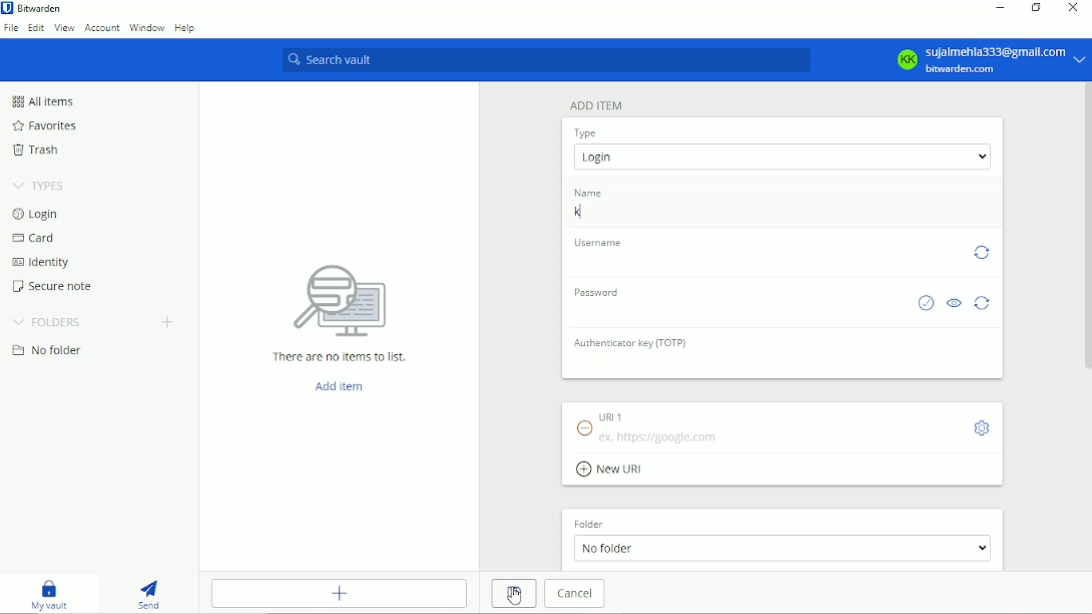 The height and width of the screenshot is (614, 1092). I want to click on Type, so click(586, 132).